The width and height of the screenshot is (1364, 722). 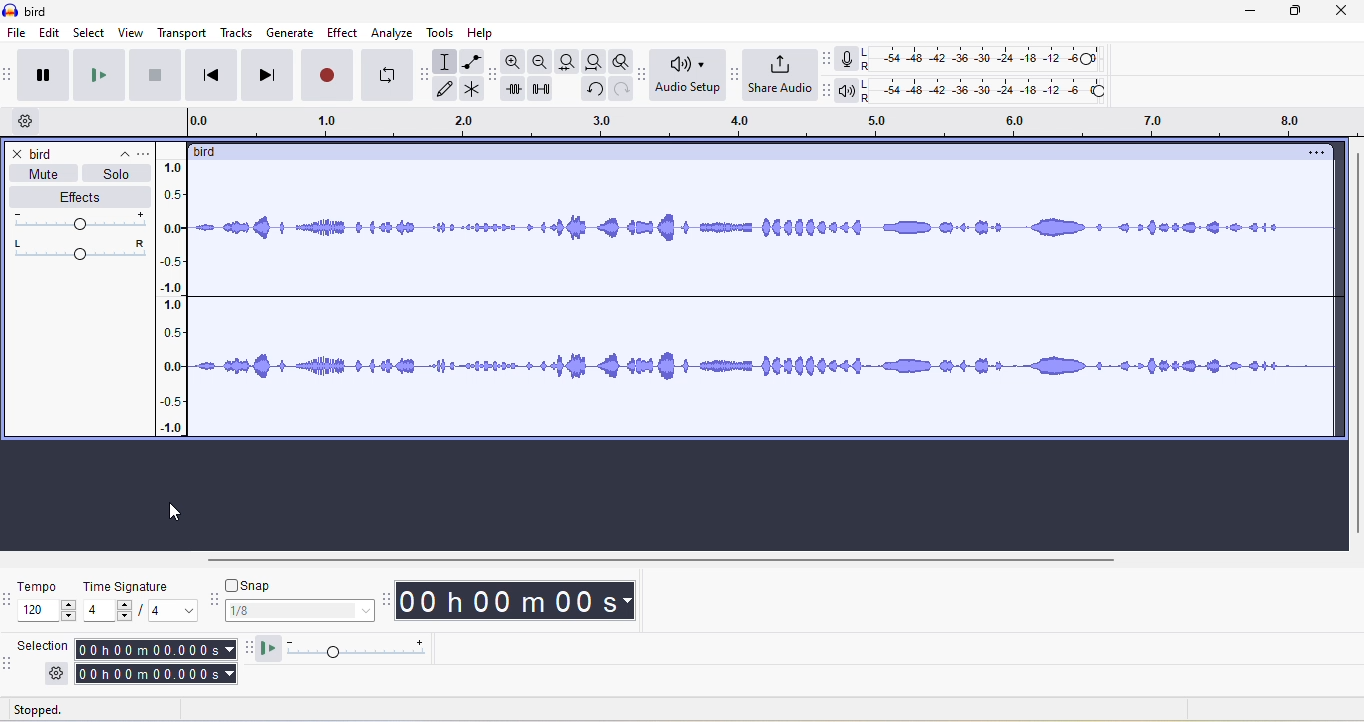 I want to click on audacity audio setup toolbar, so click(x=640, y=75).